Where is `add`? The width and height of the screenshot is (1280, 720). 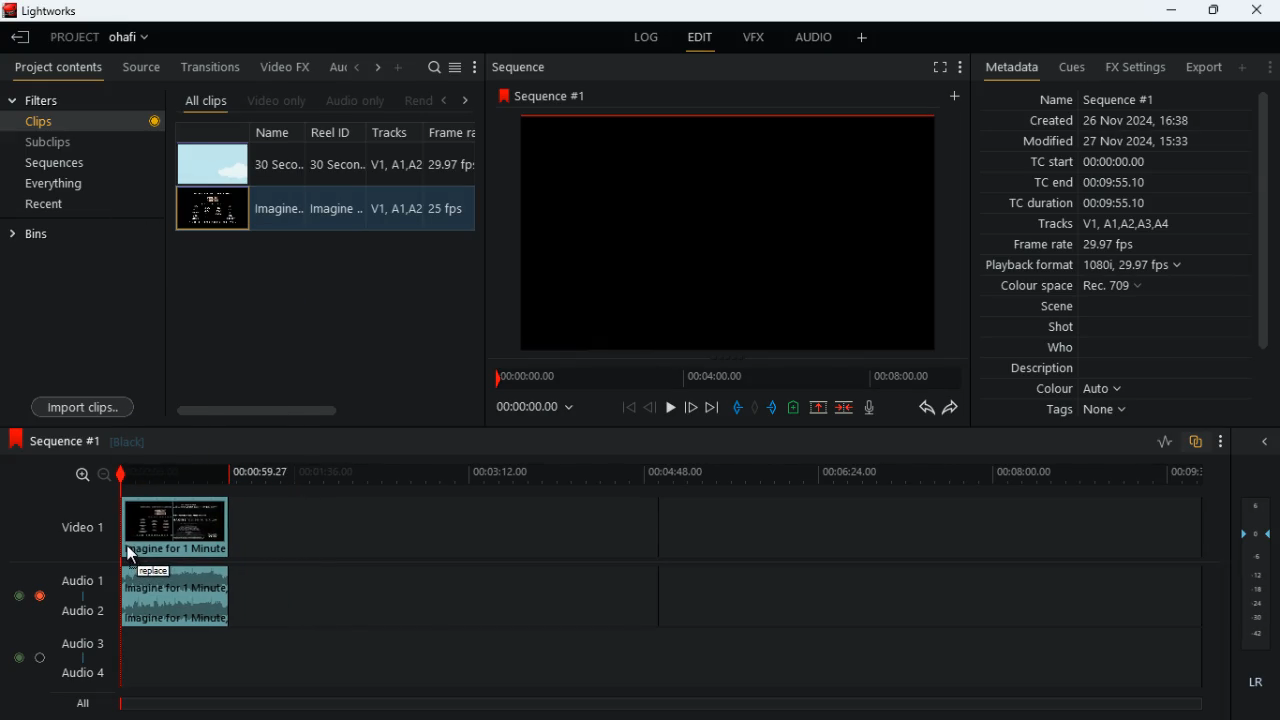
add is located at coordinates (402, 67).